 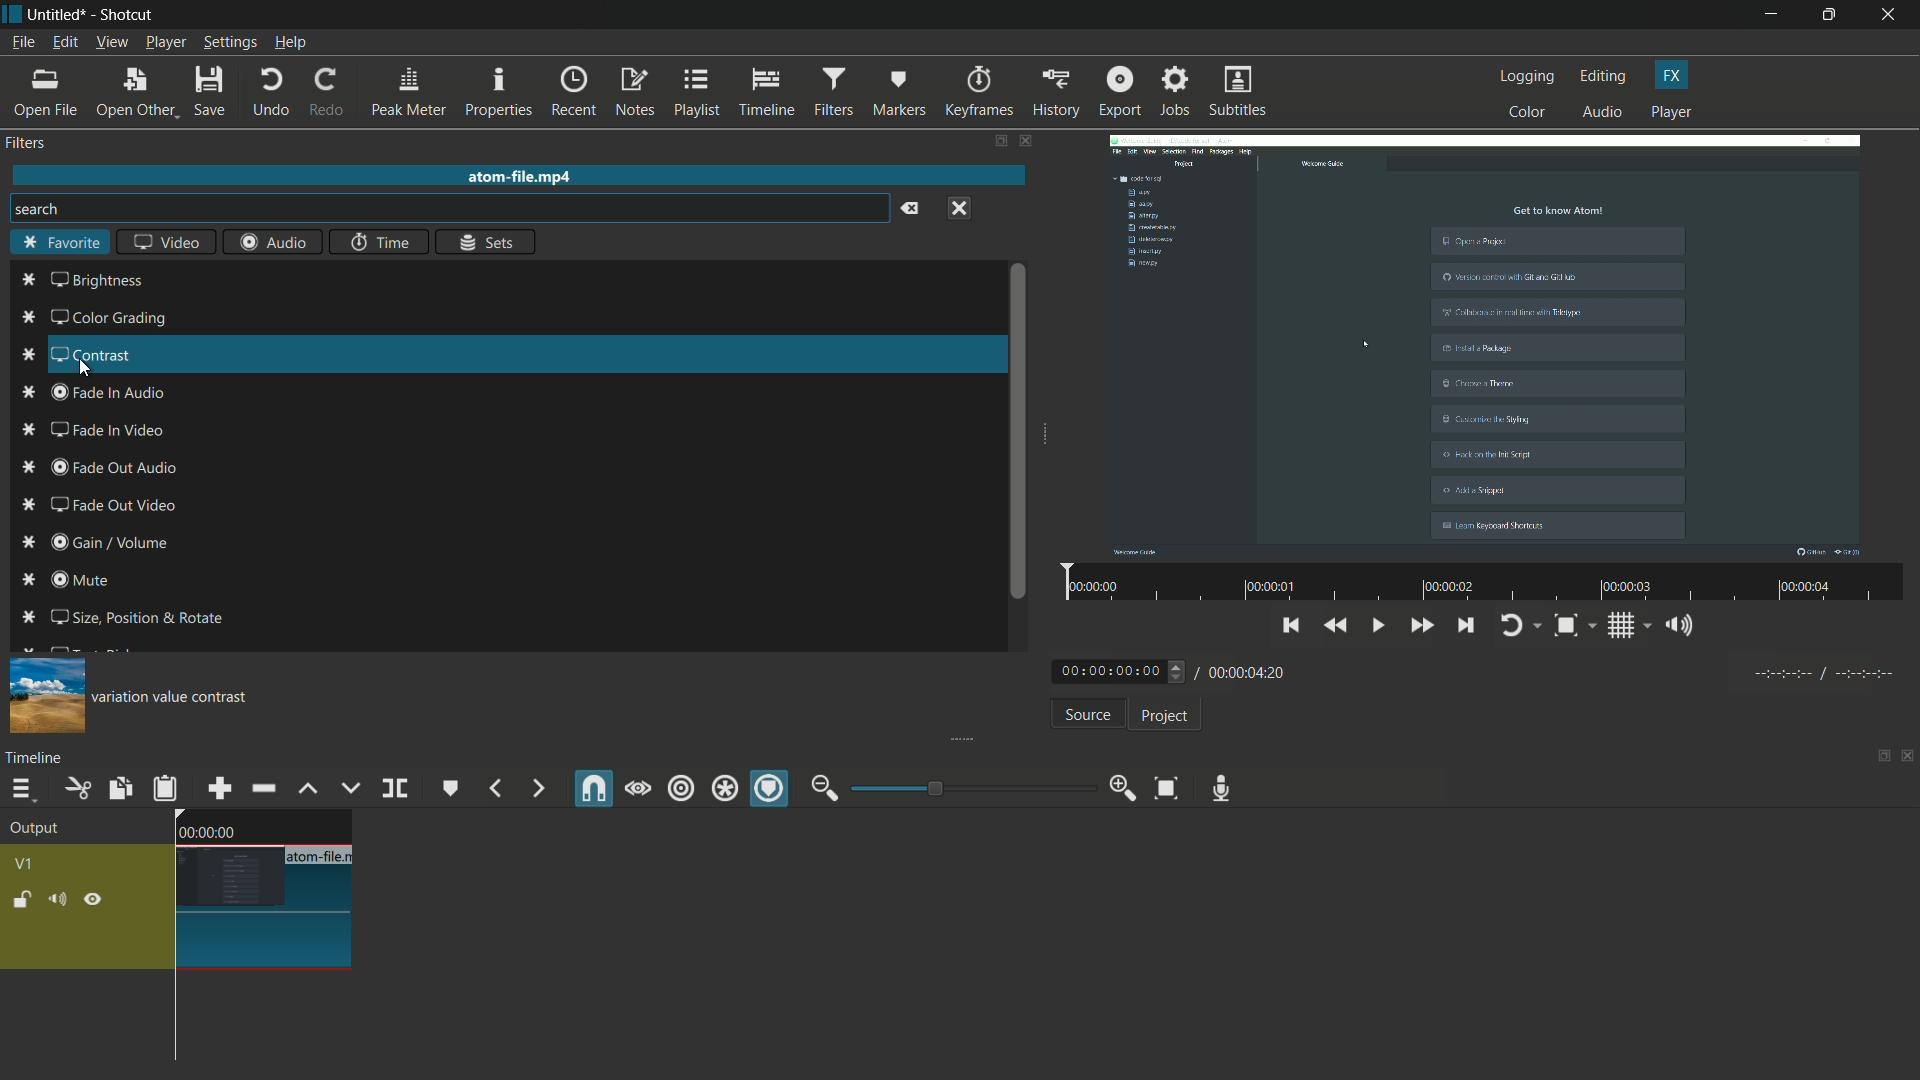 What do you see at coordinates (61, 15) in the screenshot?
I see `Untitled (file name)` at bounding box center [61, 15].